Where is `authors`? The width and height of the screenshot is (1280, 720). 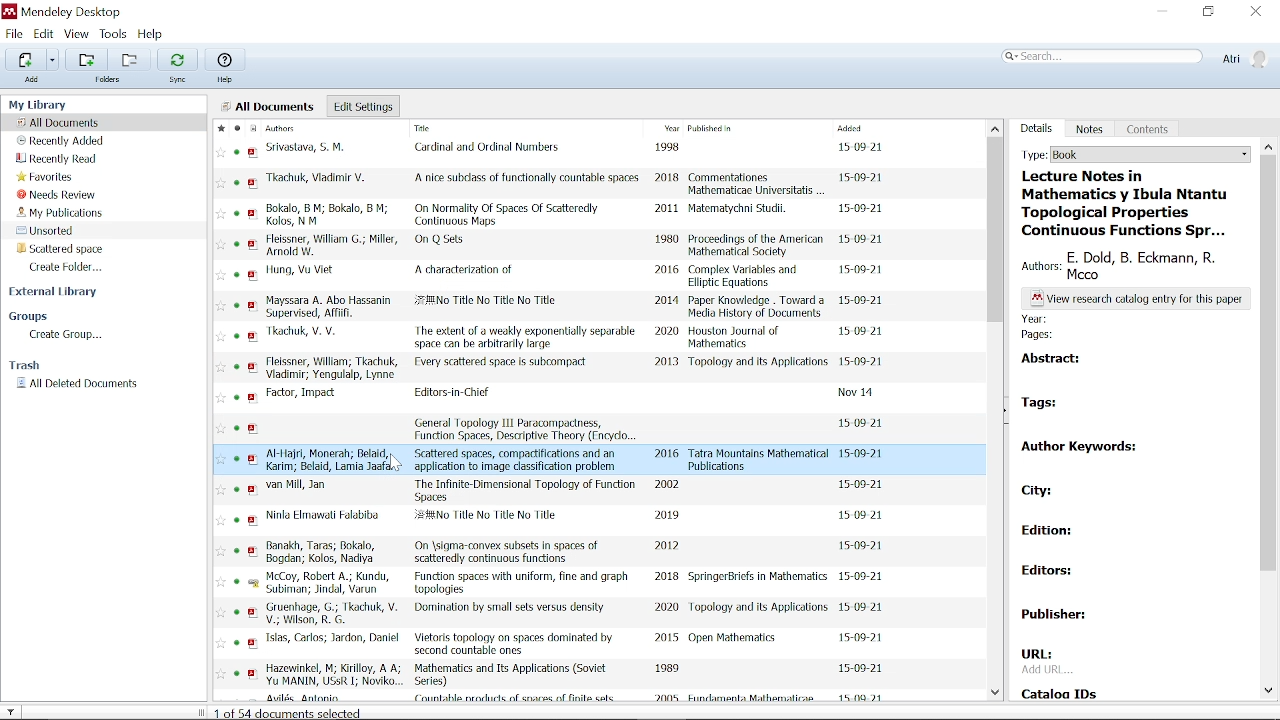
authors is located at coordinates (329, 584).